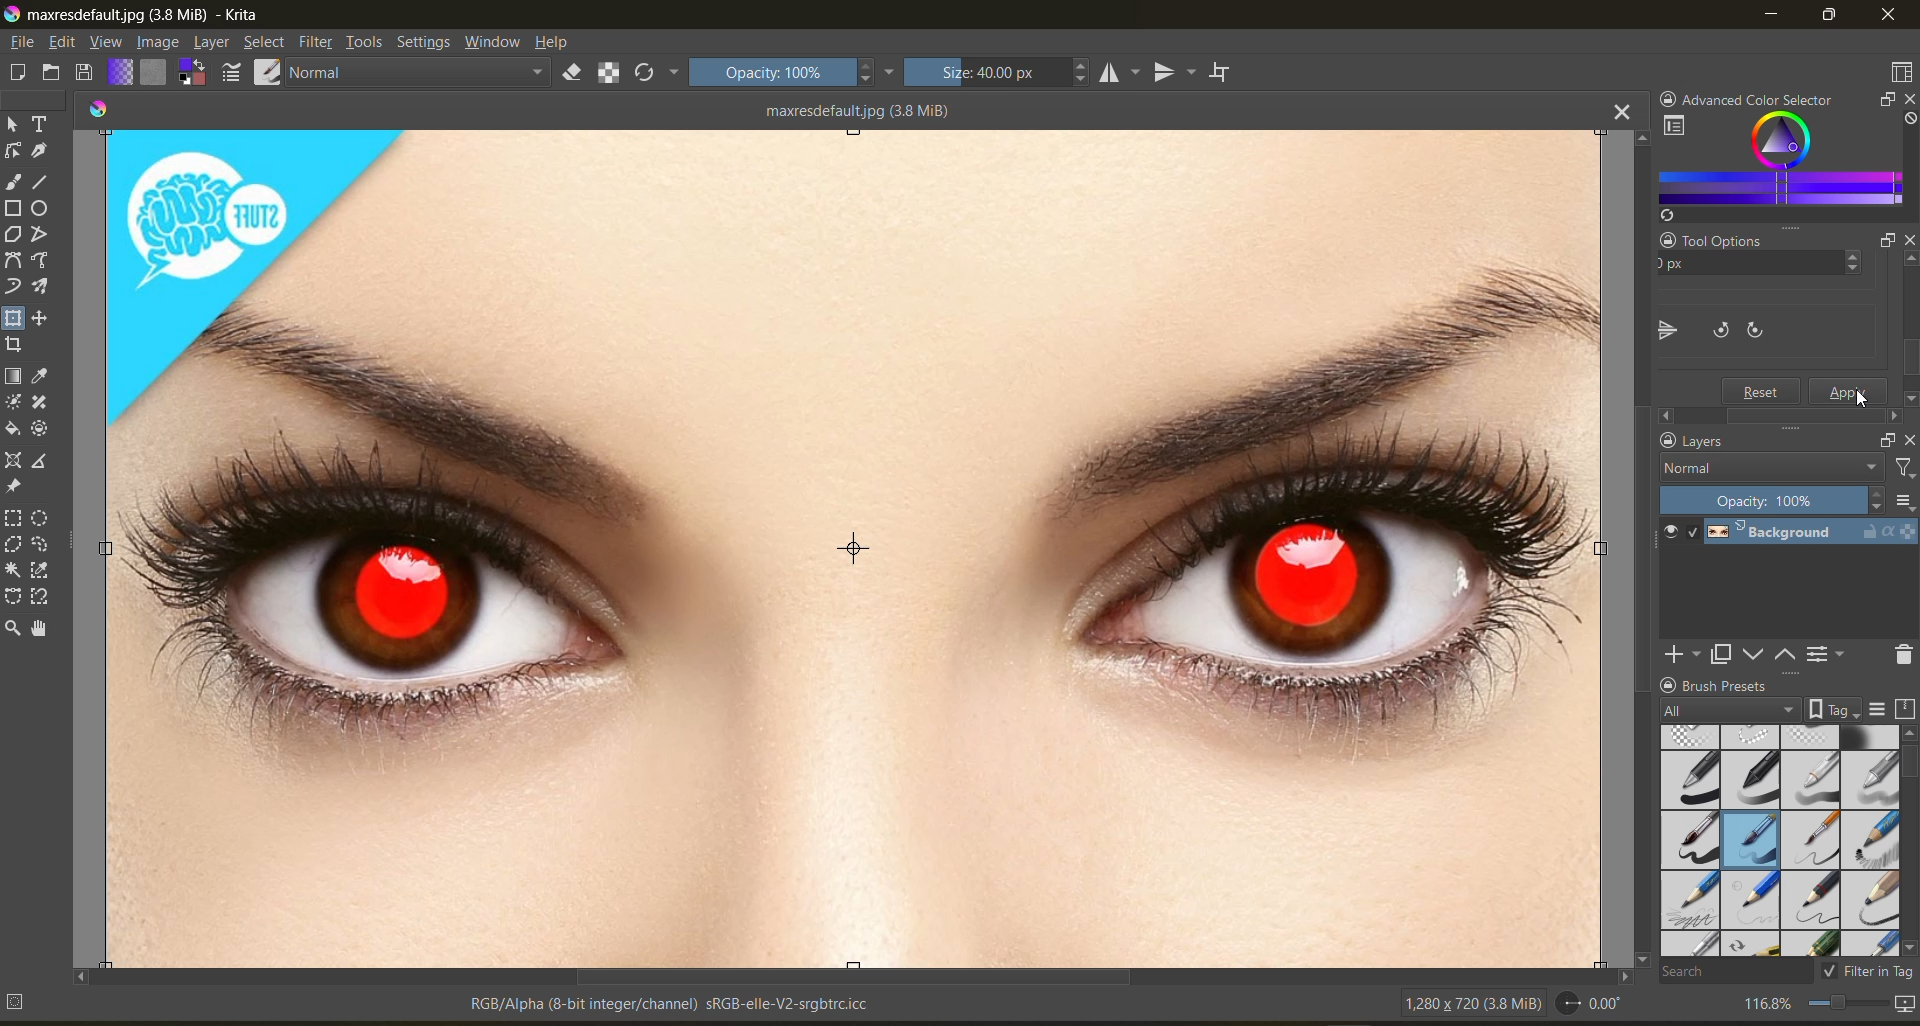  What do you see at coordinates (1843, 332) in the screenshot?
I see `rotate canvas clockwise` at bounding box center [1843, 332].